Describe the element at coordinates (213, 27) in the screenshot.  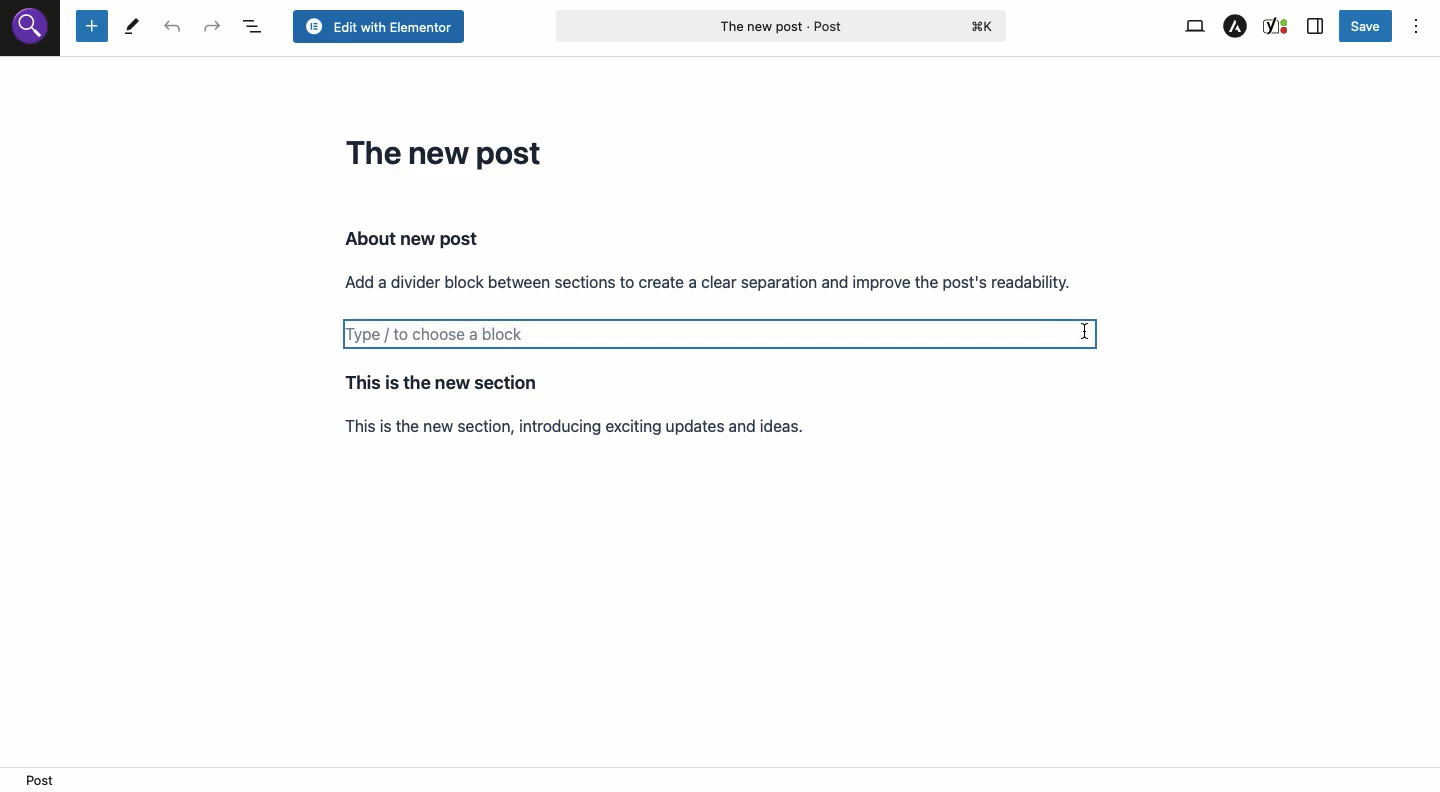
I see `Redo` at that location.